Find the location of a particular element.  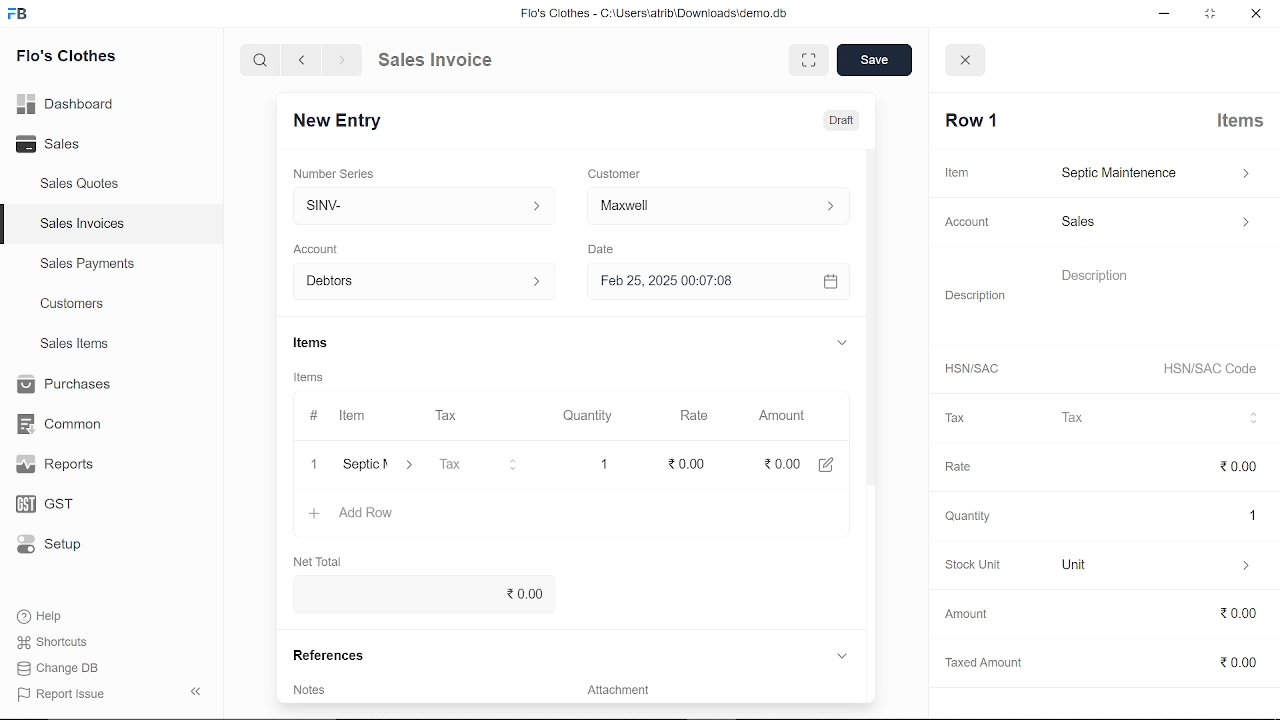

Help is located at coordinates (42, 616).